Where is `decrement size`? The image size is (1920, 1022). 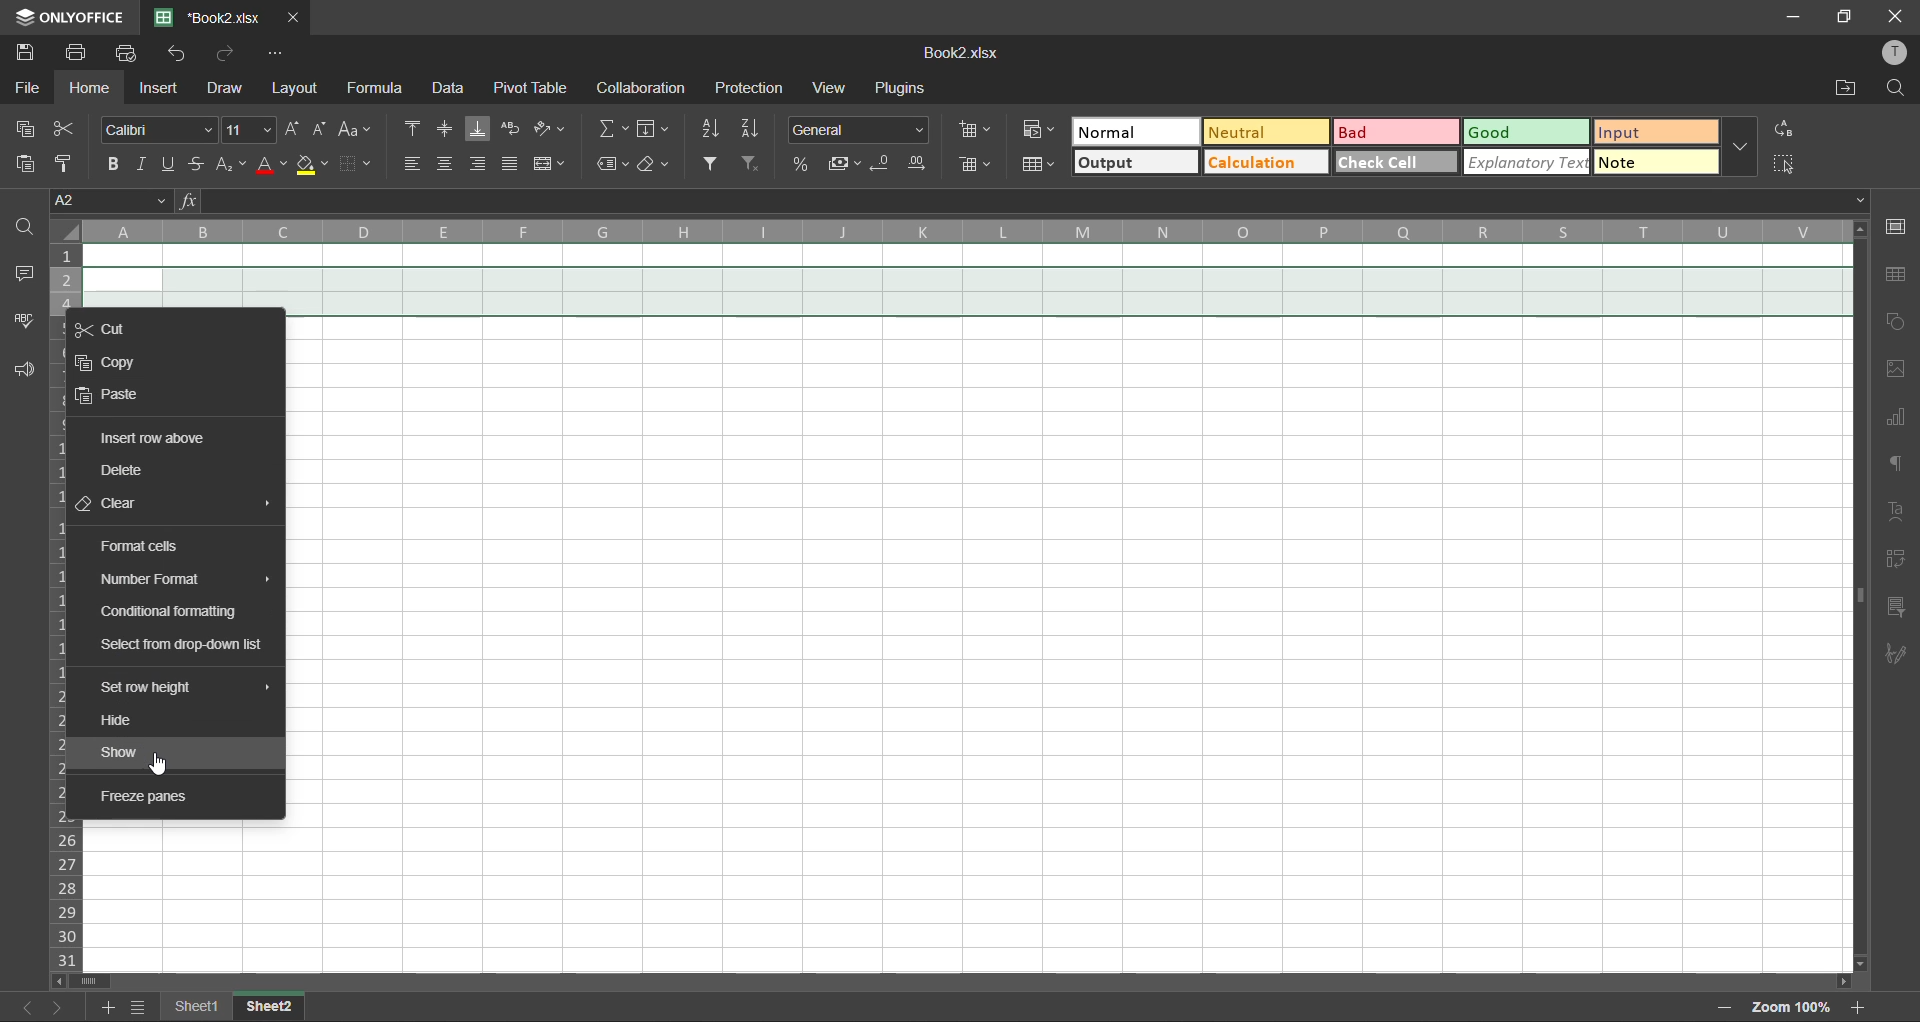 decrement size is located at coordinates (321, 128).